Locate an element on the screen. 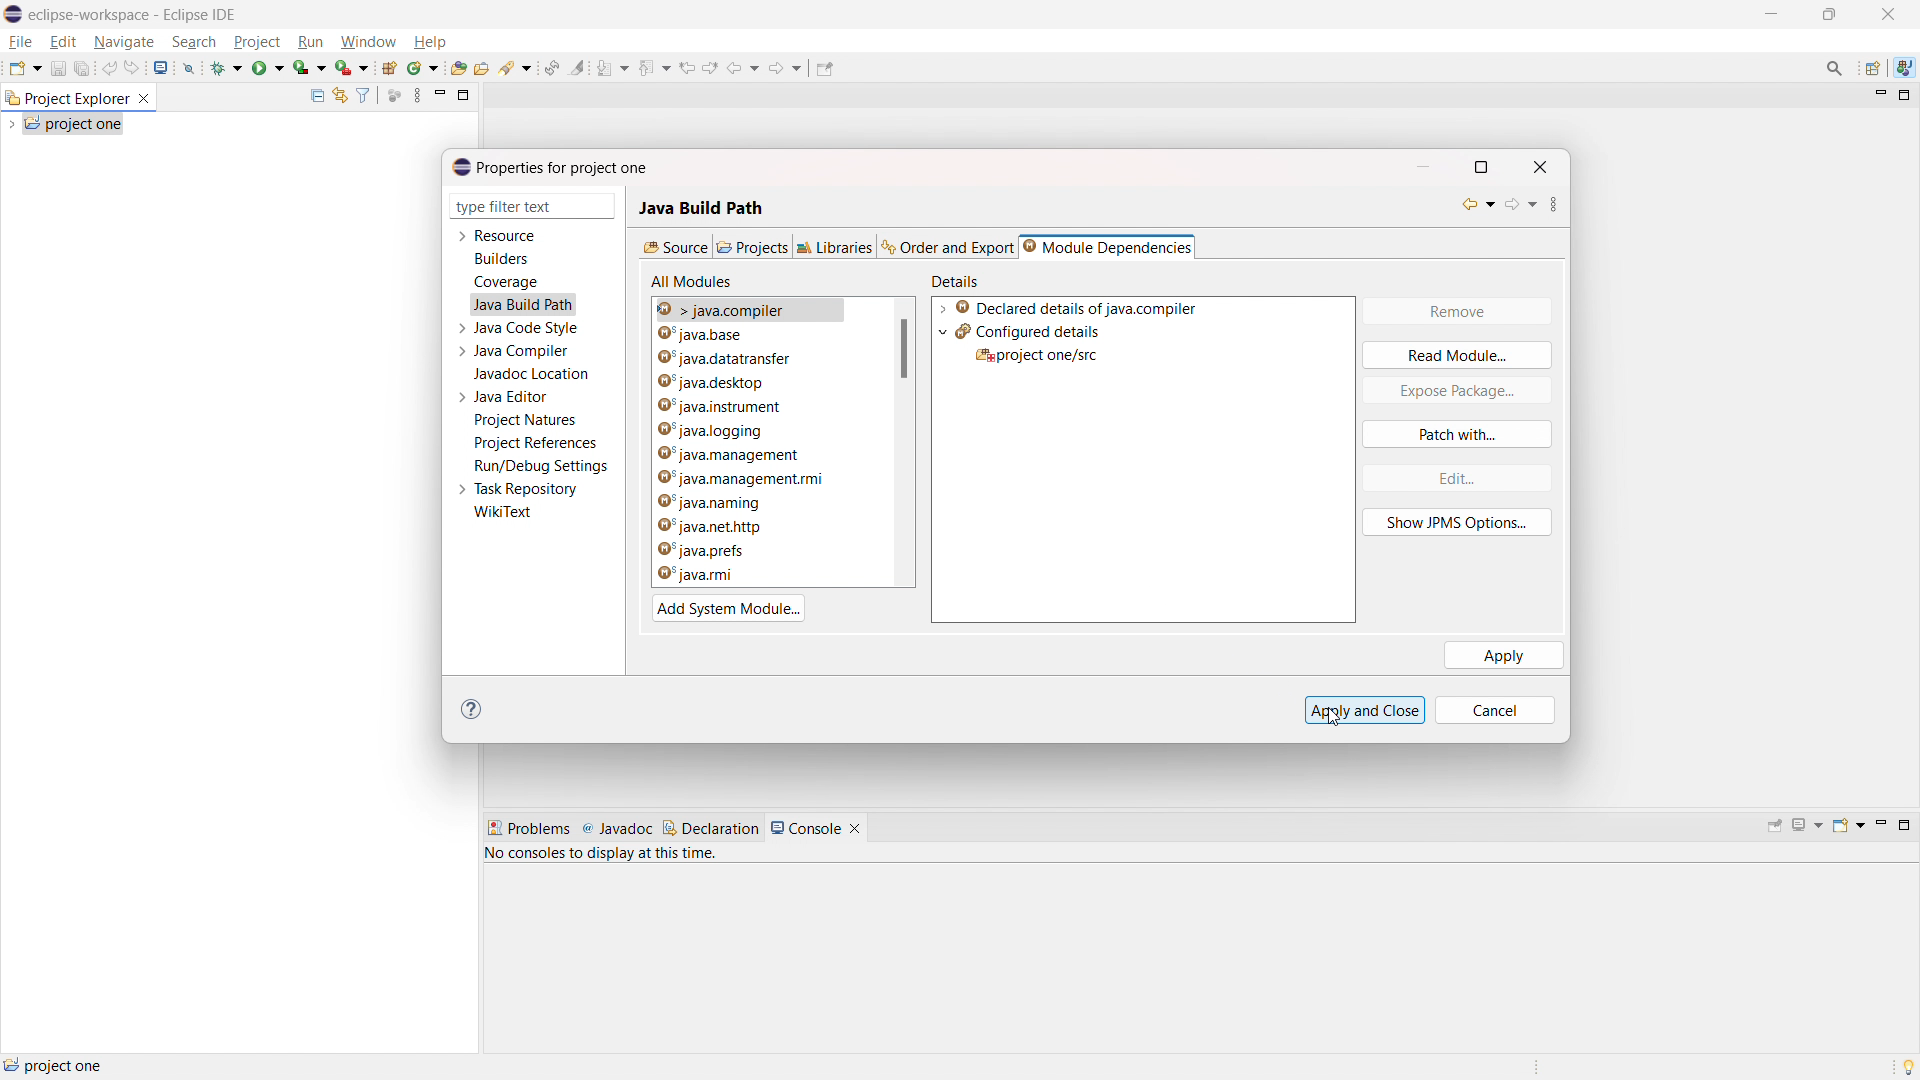 The image size is (1920, 1080). all modules is located at coordinates (693, 281).